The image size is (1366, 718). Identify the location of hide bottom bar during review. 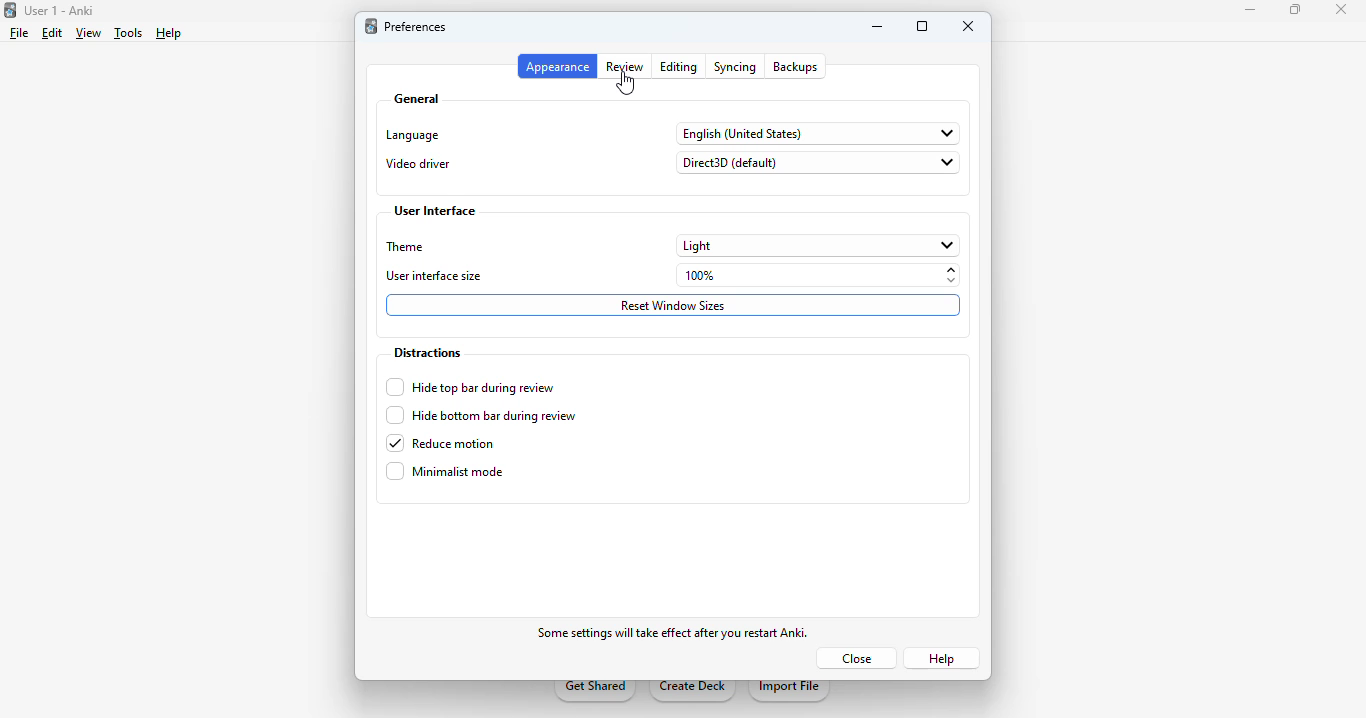
(485, 414).